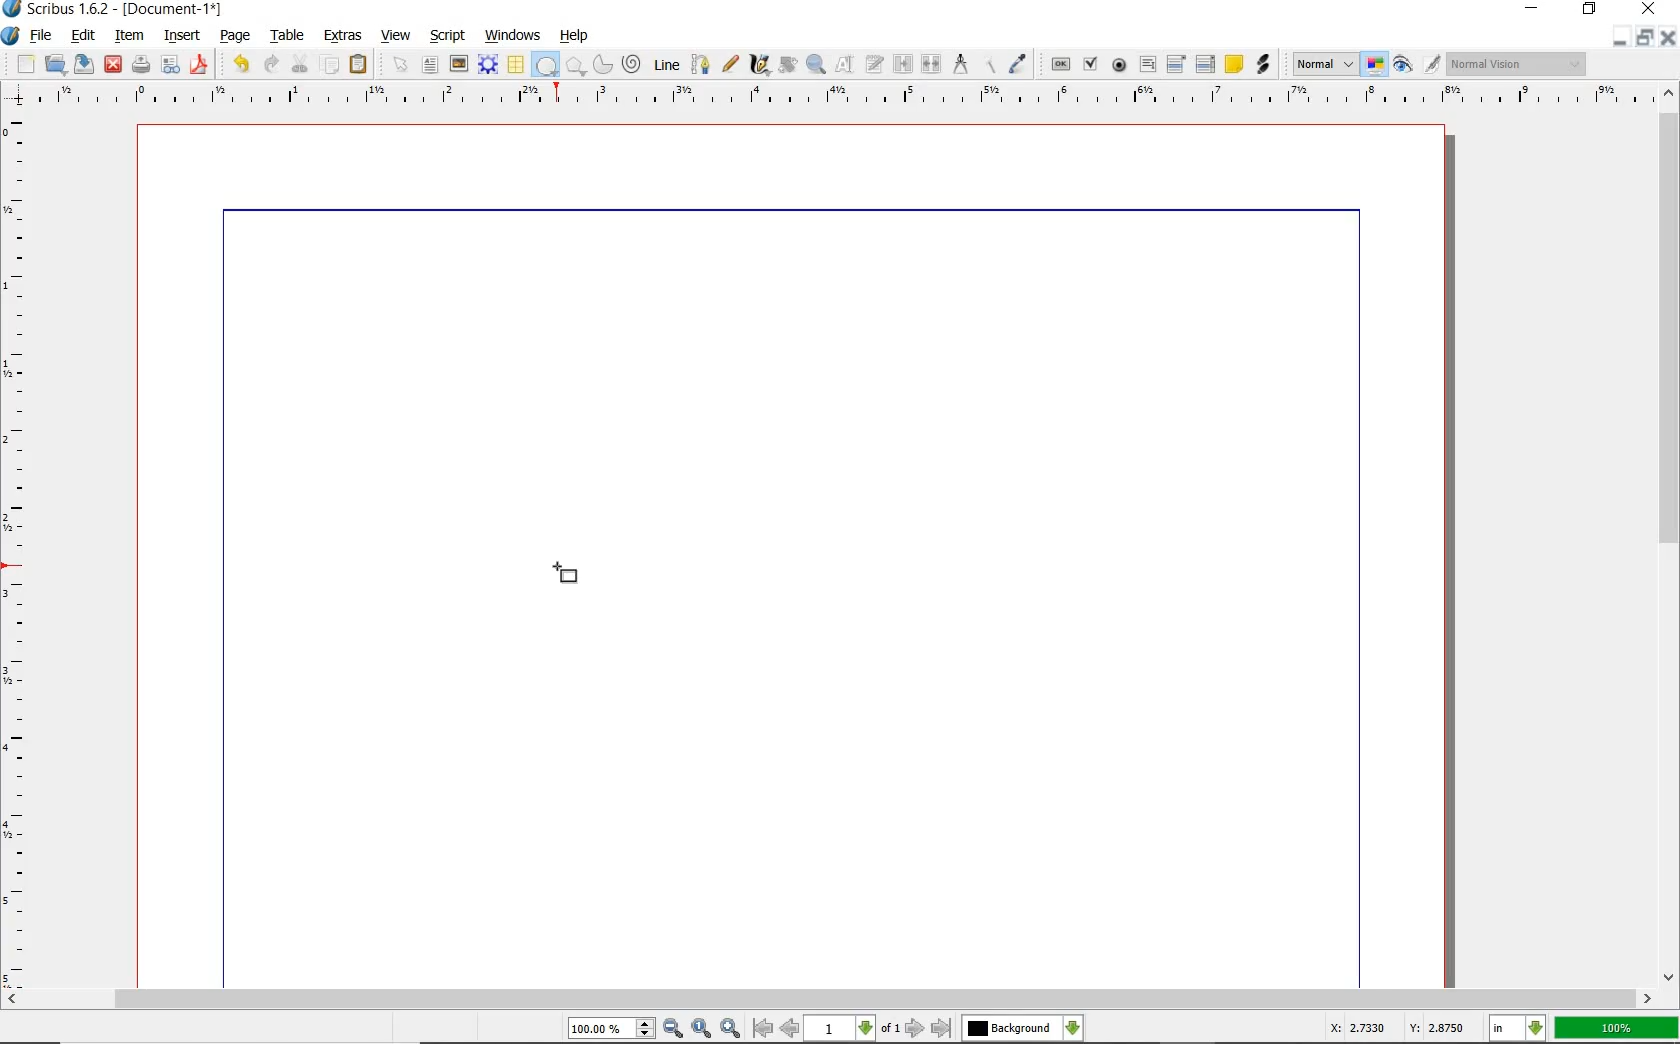 Image resolution: width=1680 pixels, height=1044 pixels. Describe the element at coordinates (815, 65) in the screenshot. I see `ZOOM IN OR OUT` at that location.